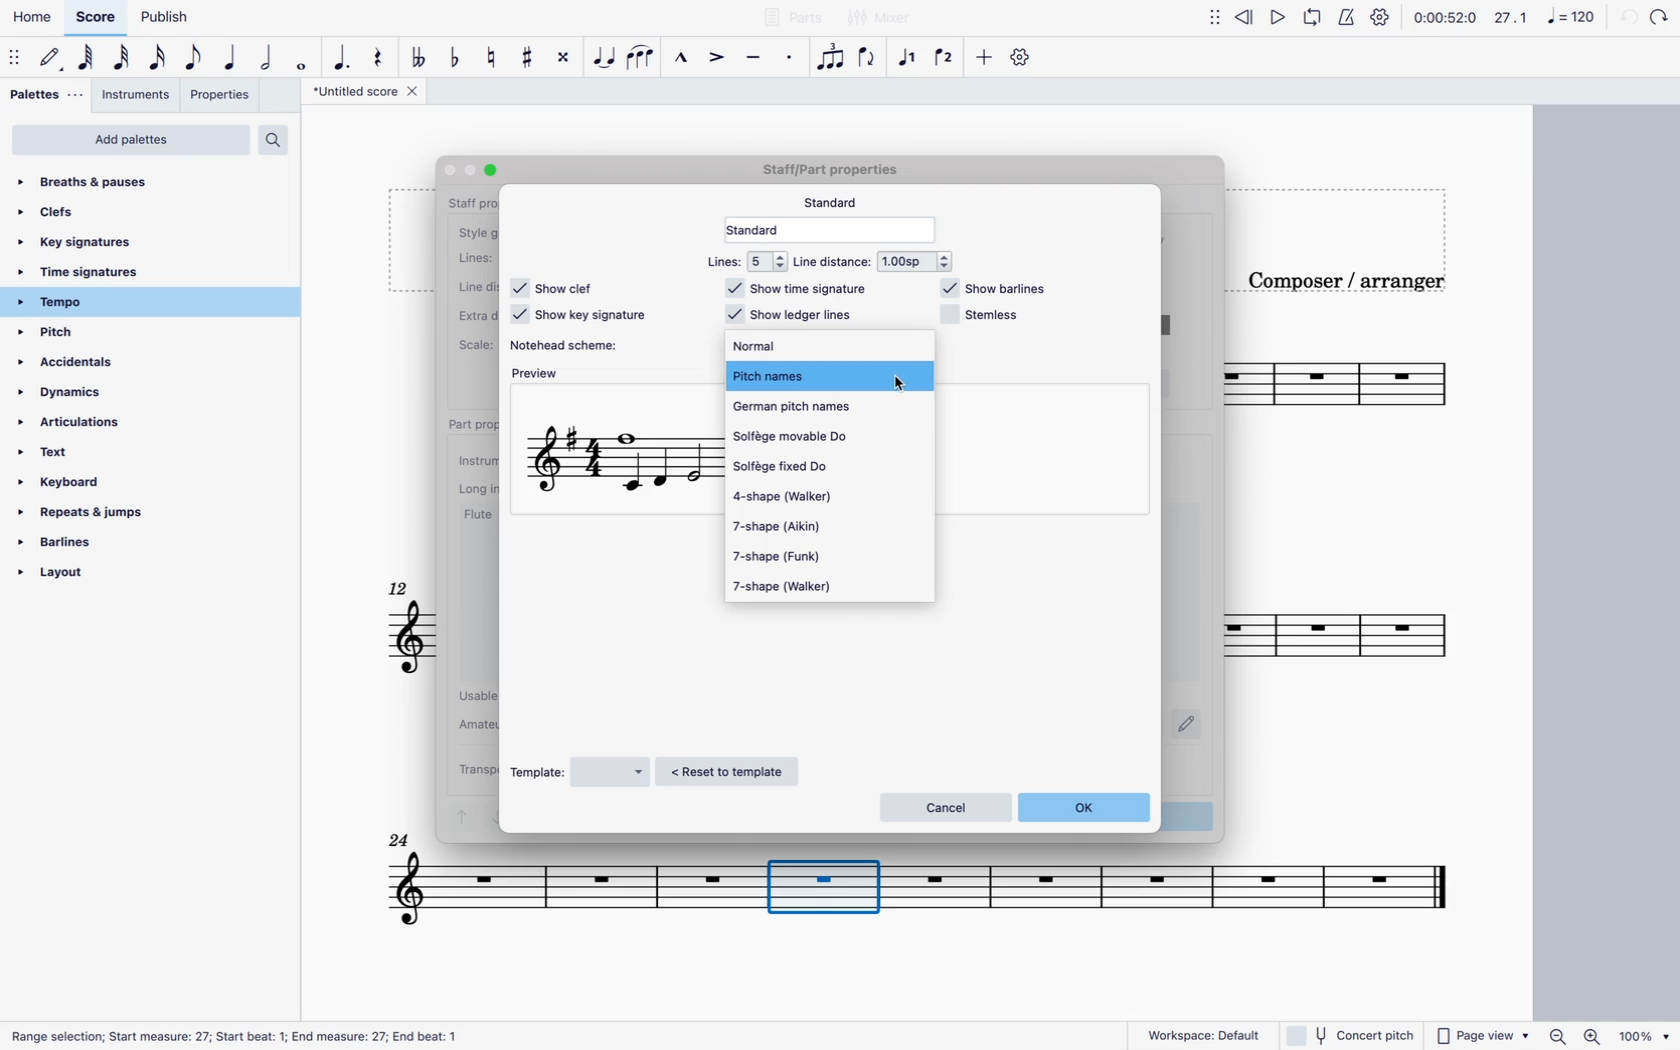  What do you see at coordinates (982, 316) in the screenshot?
I see `stemless` at bounding box center [982, 316].